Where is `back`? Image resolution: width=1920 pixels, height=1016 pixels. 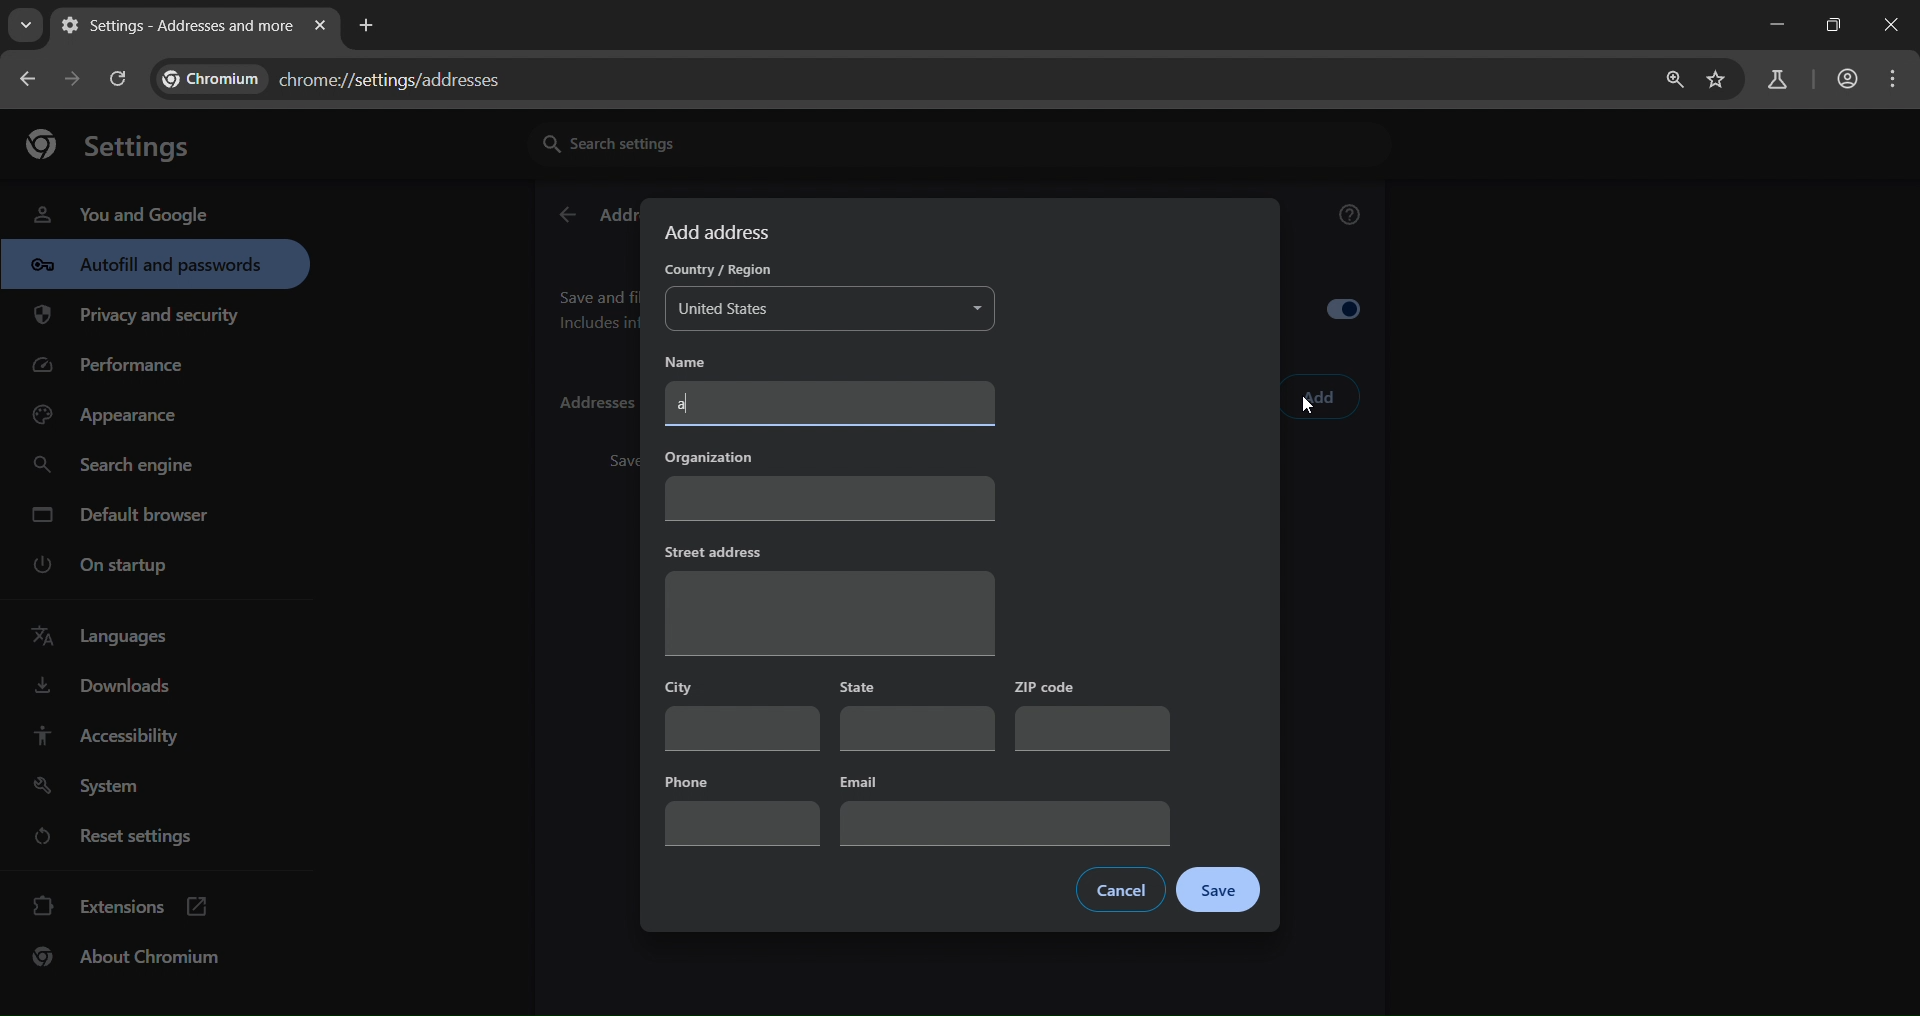
back is located at coordinates (566, 216).